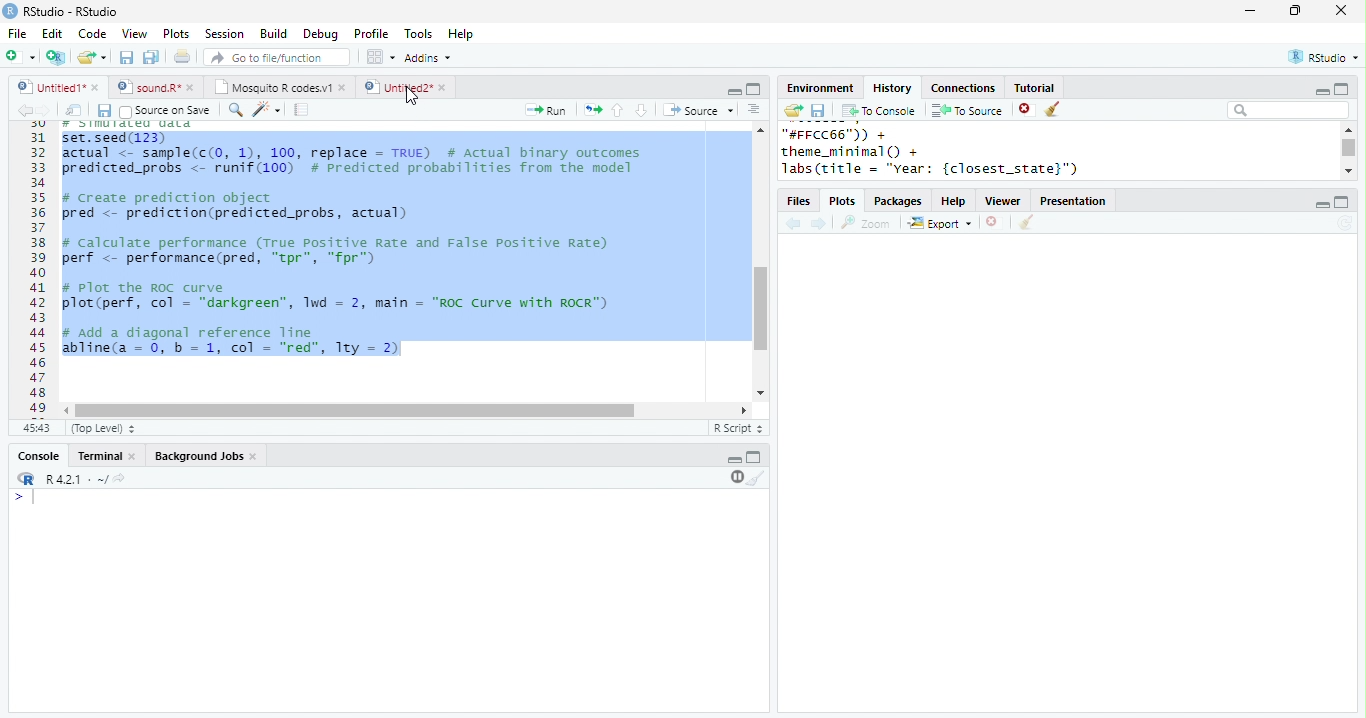 The height and width of the screenshot is (718, 1366). What do you see at coordinates (194, 87) in the screenshot?
I see `close` at bounding box center [194, 87].